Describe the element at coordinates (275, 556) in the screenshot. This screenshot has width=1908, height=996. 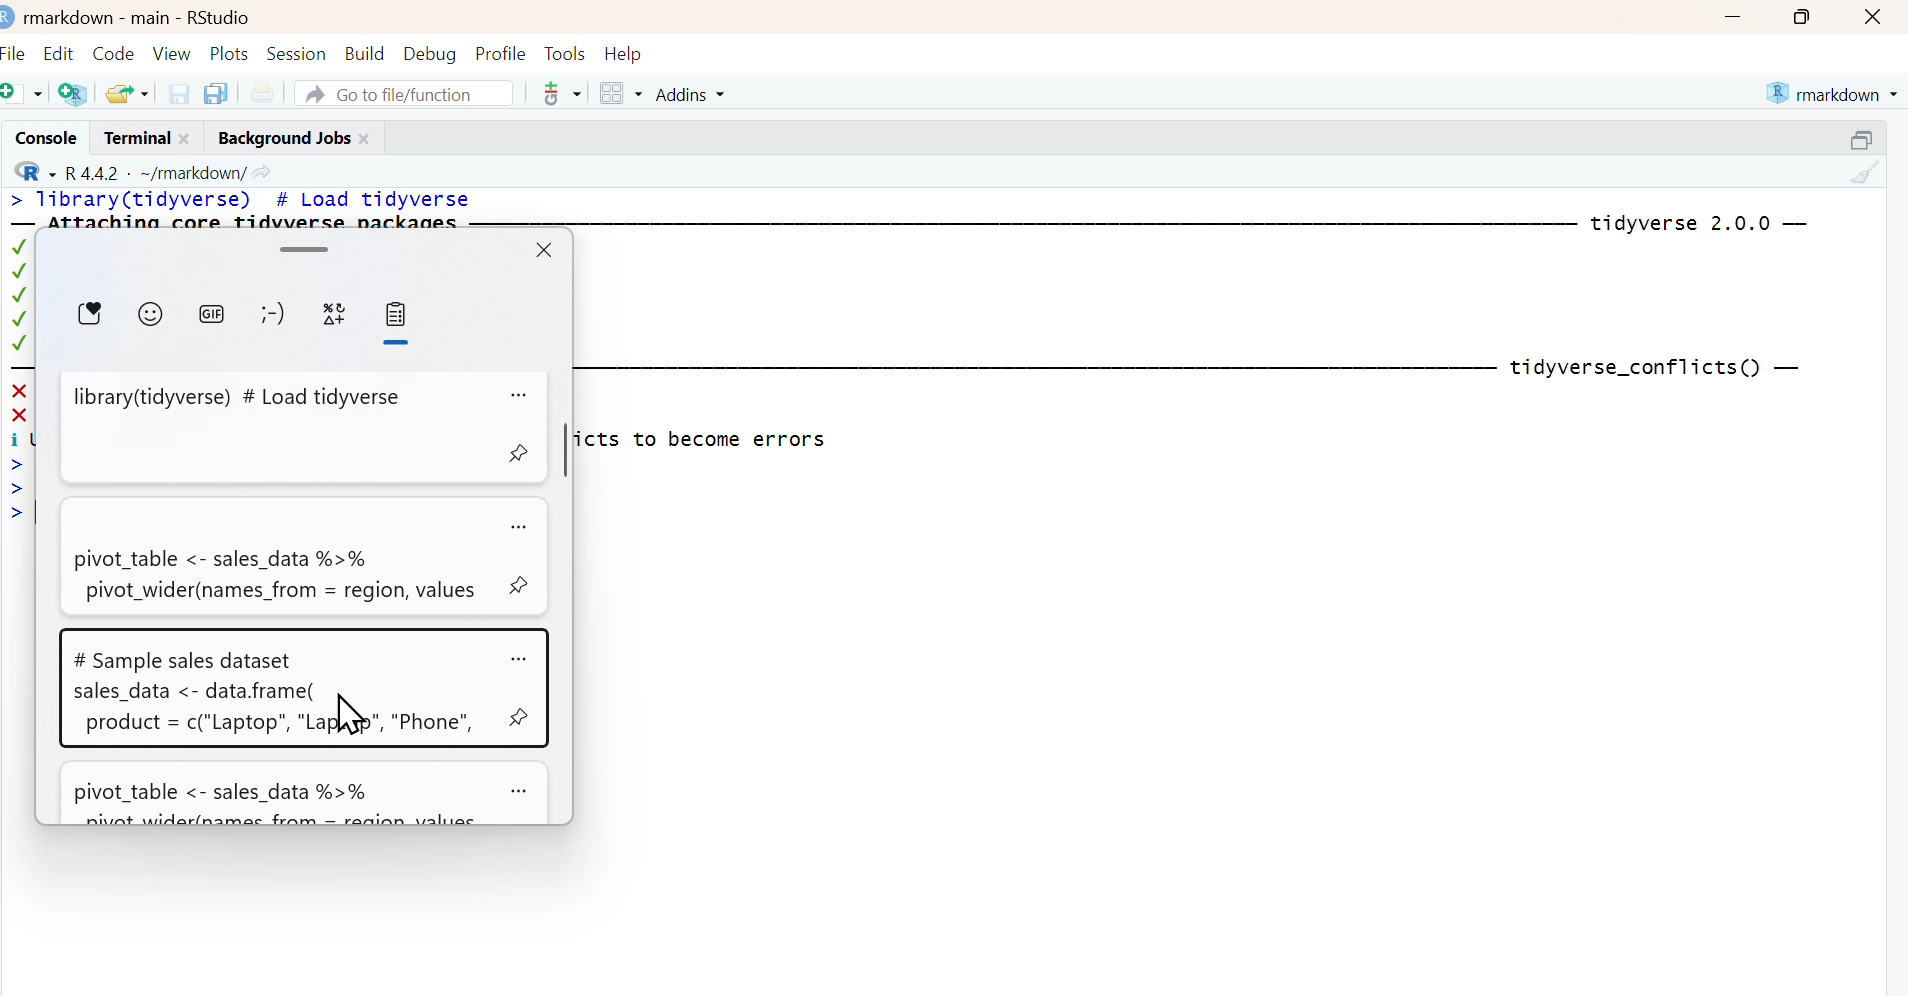
I see `pivot_table <- sales_data %>%
pivot_wider(names_from = region, values` at that location.